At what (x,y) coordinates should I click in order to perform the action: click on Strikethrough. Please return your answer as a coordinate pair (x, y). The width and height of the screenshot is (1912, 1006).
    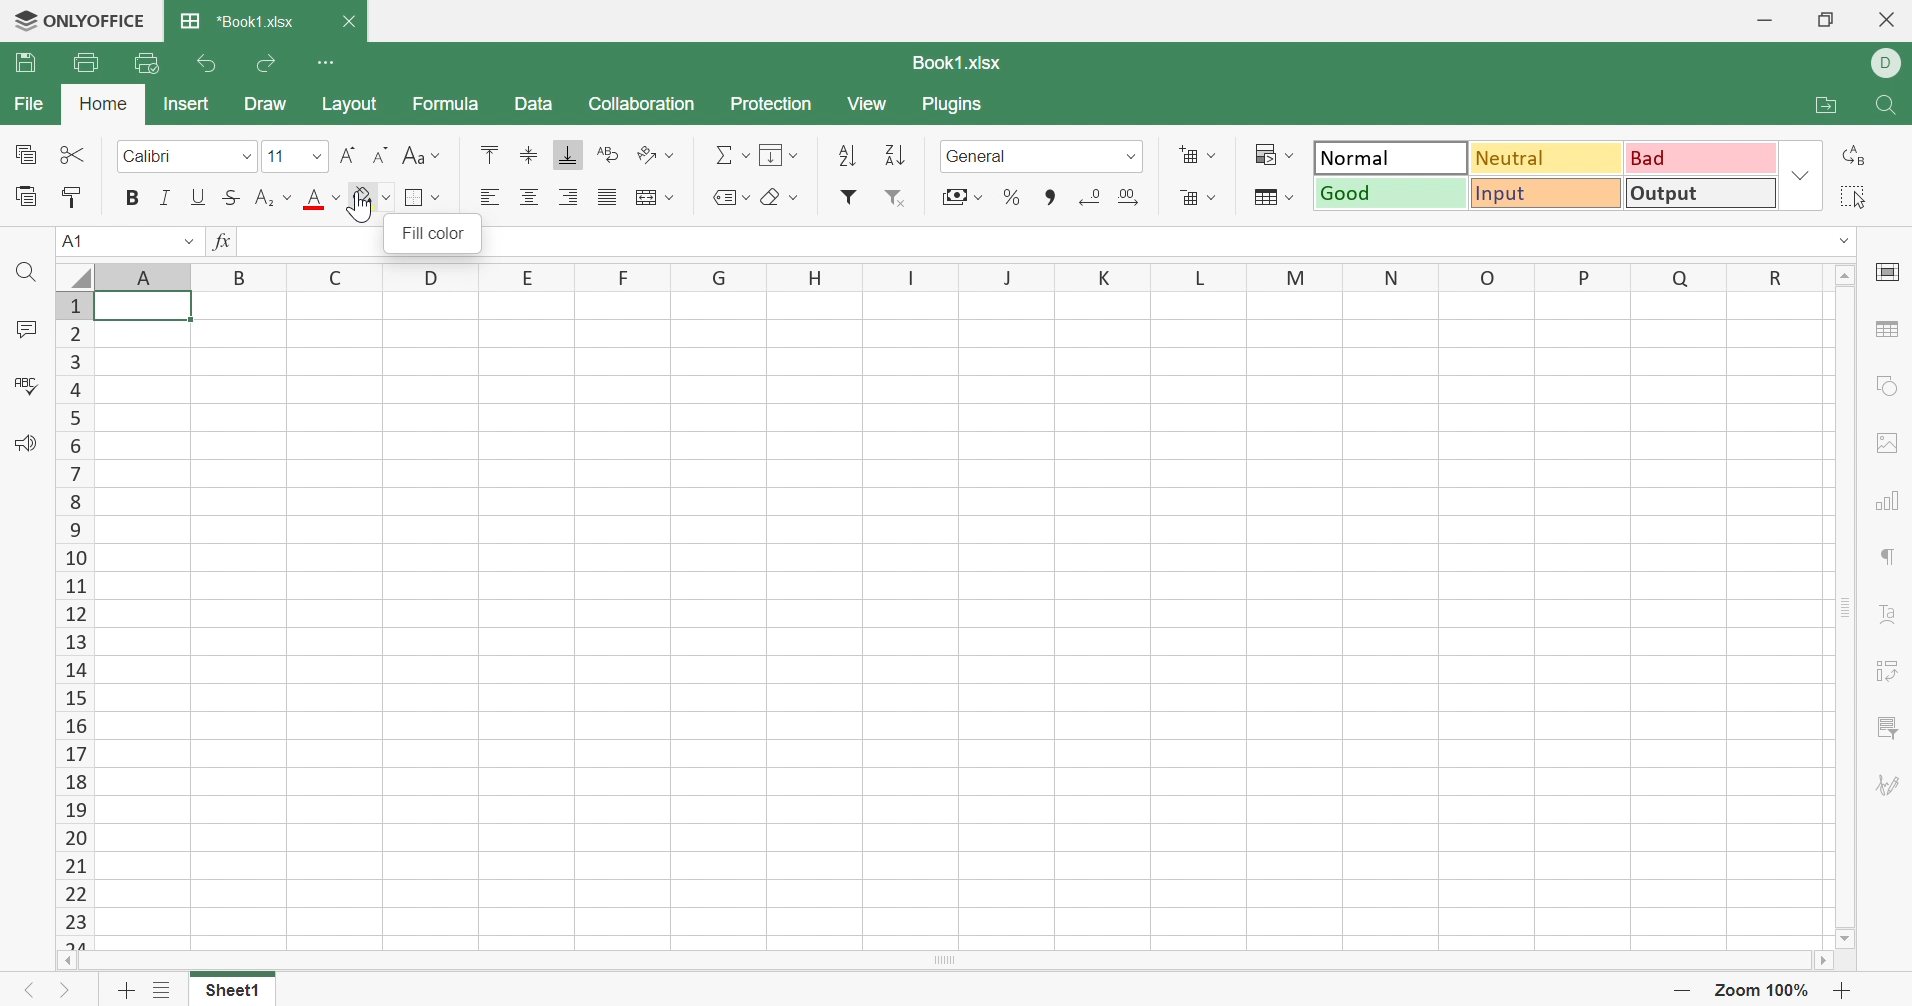
    Looking at the image, I should click on (232, 195).